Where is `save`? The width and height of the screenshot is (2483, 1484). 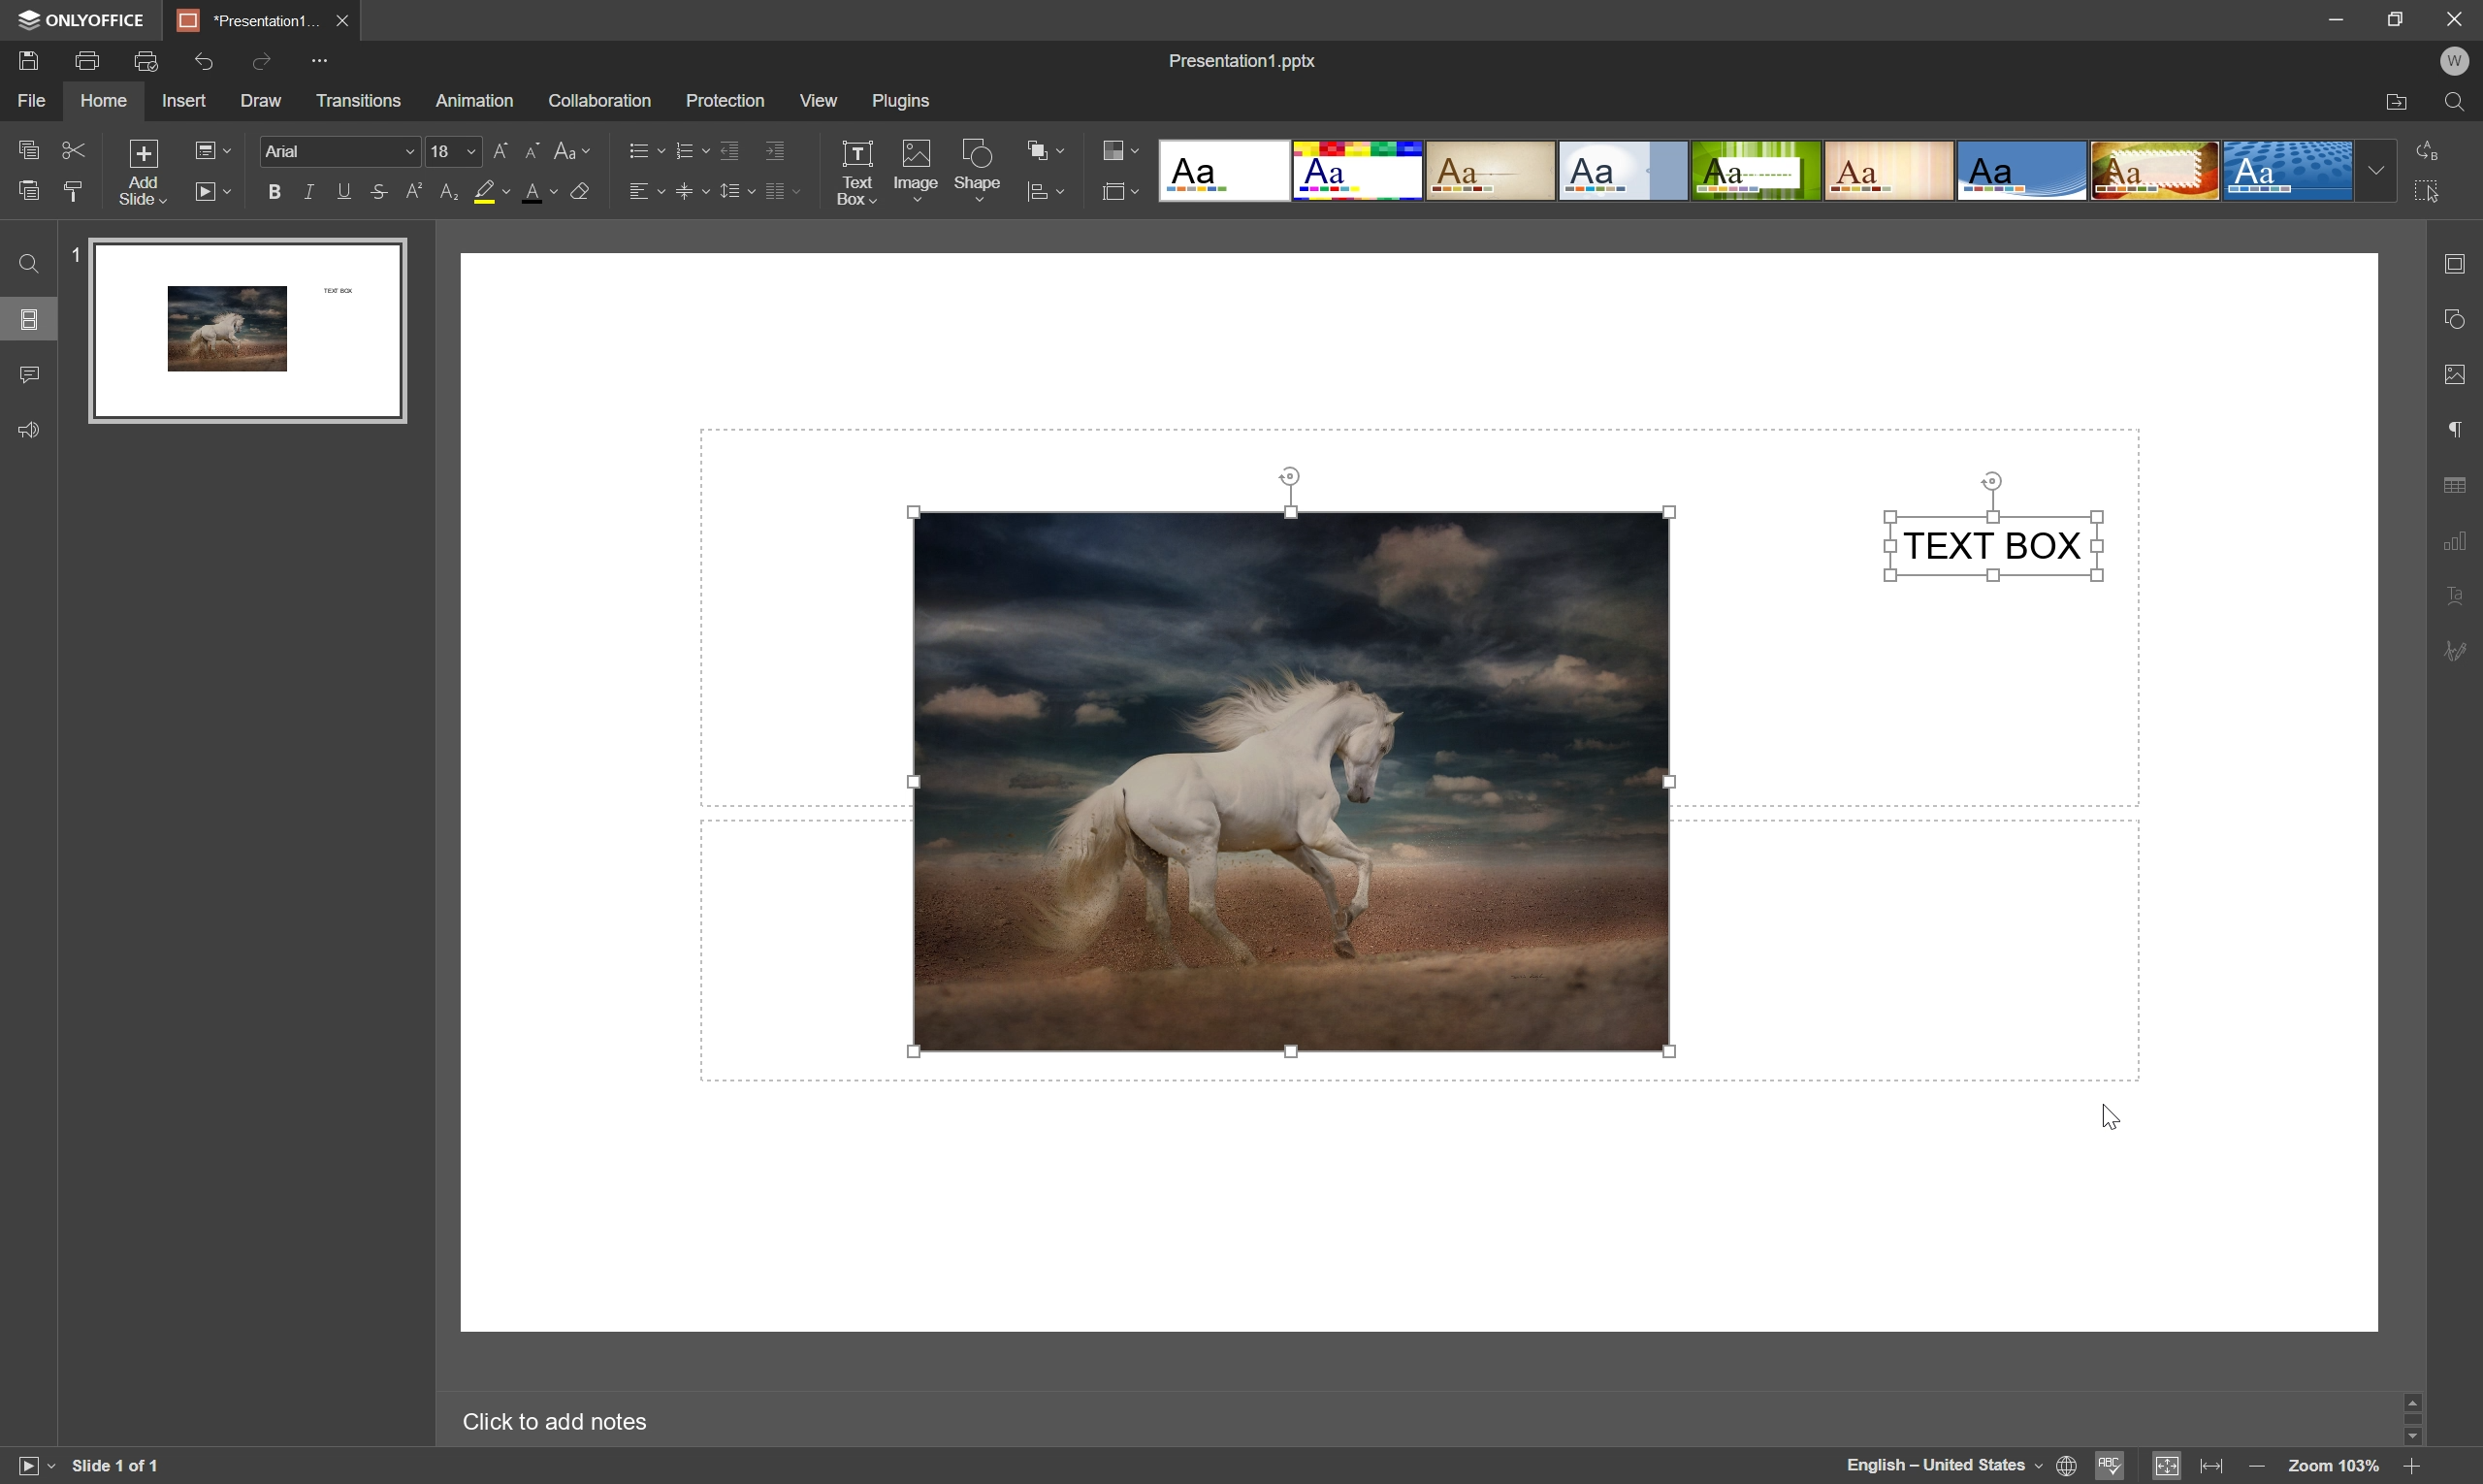
save is located at coordinates (28, 59).